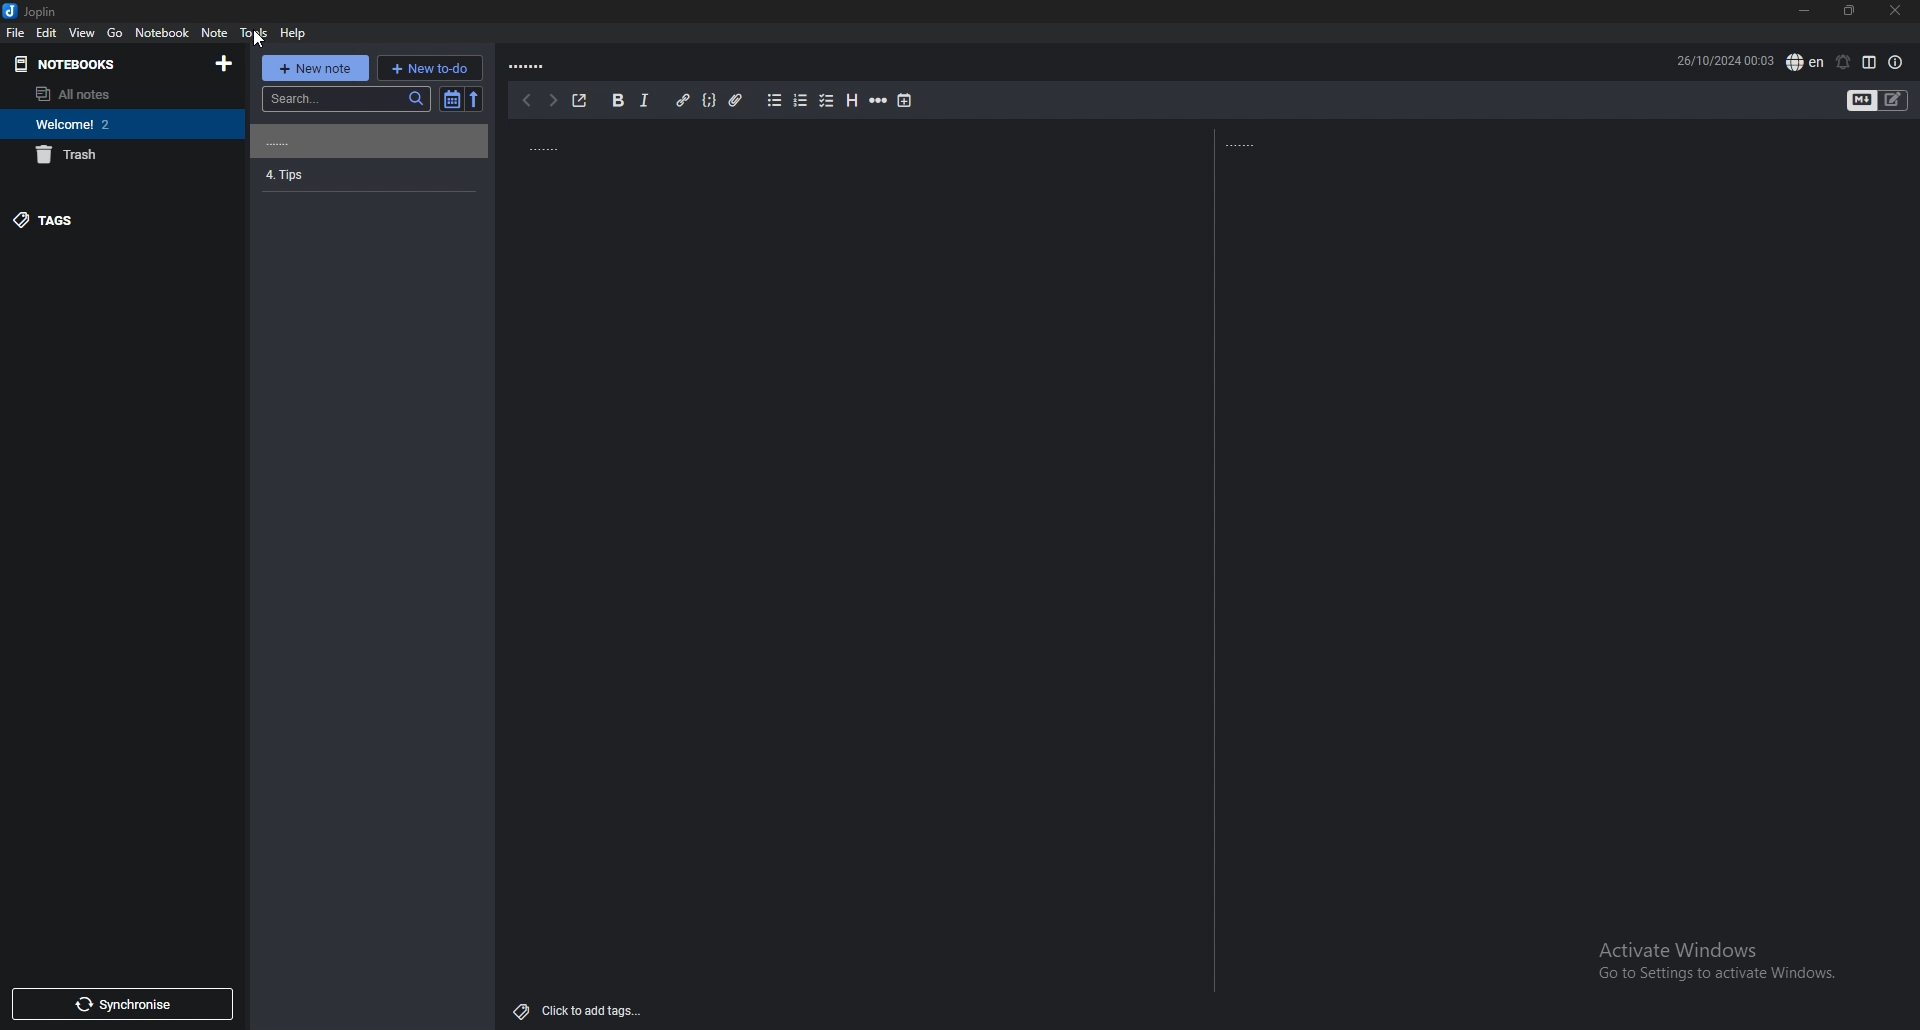 This screenshot has width=1920, height=1030. Describe the element at coordinates (117, 220) in the screenshot. I see `tags` at that location.